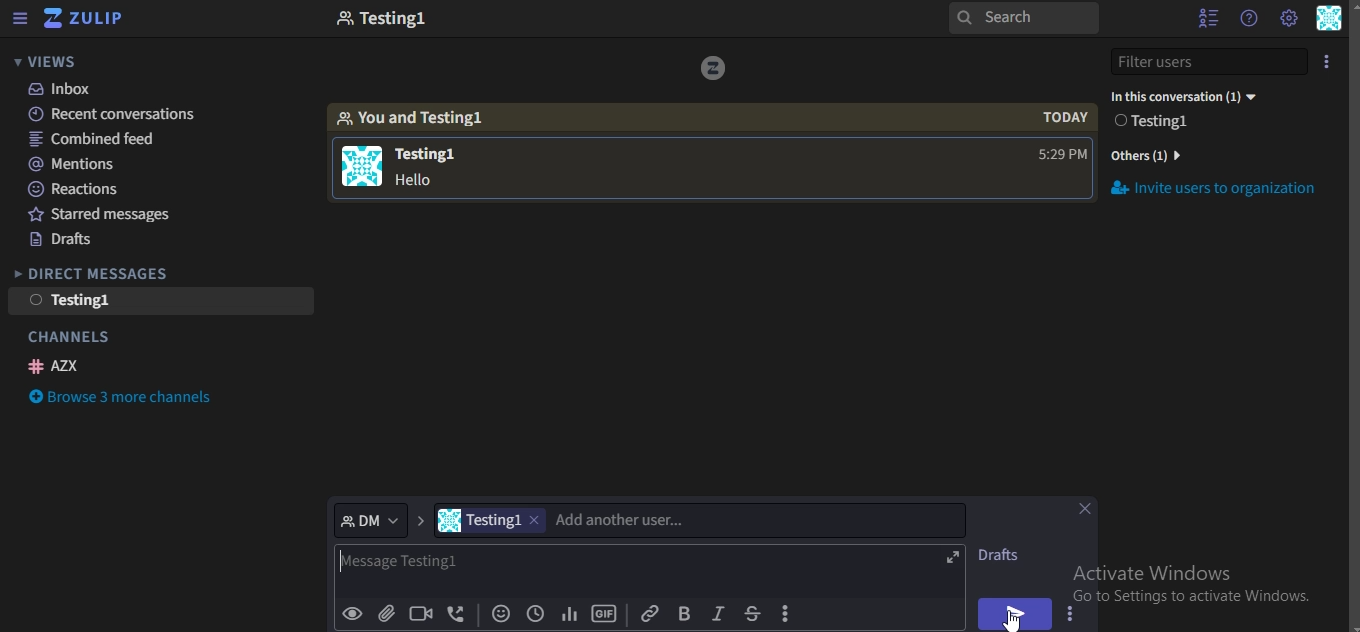 This screenshot has height=632, width=1360. I want to click on channels, so click(61, 338).